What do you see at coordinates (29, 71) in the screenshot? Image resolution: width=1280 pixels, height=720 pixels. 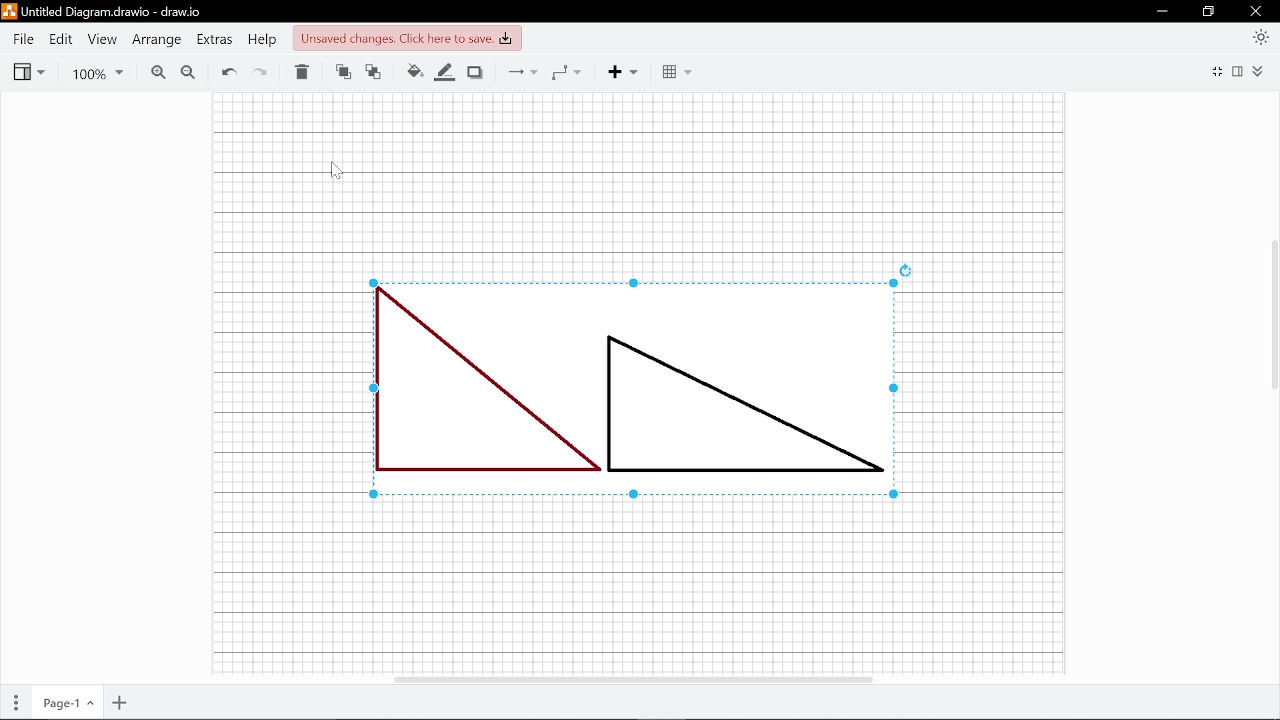 I see `View` at bounding box center [29, 71].